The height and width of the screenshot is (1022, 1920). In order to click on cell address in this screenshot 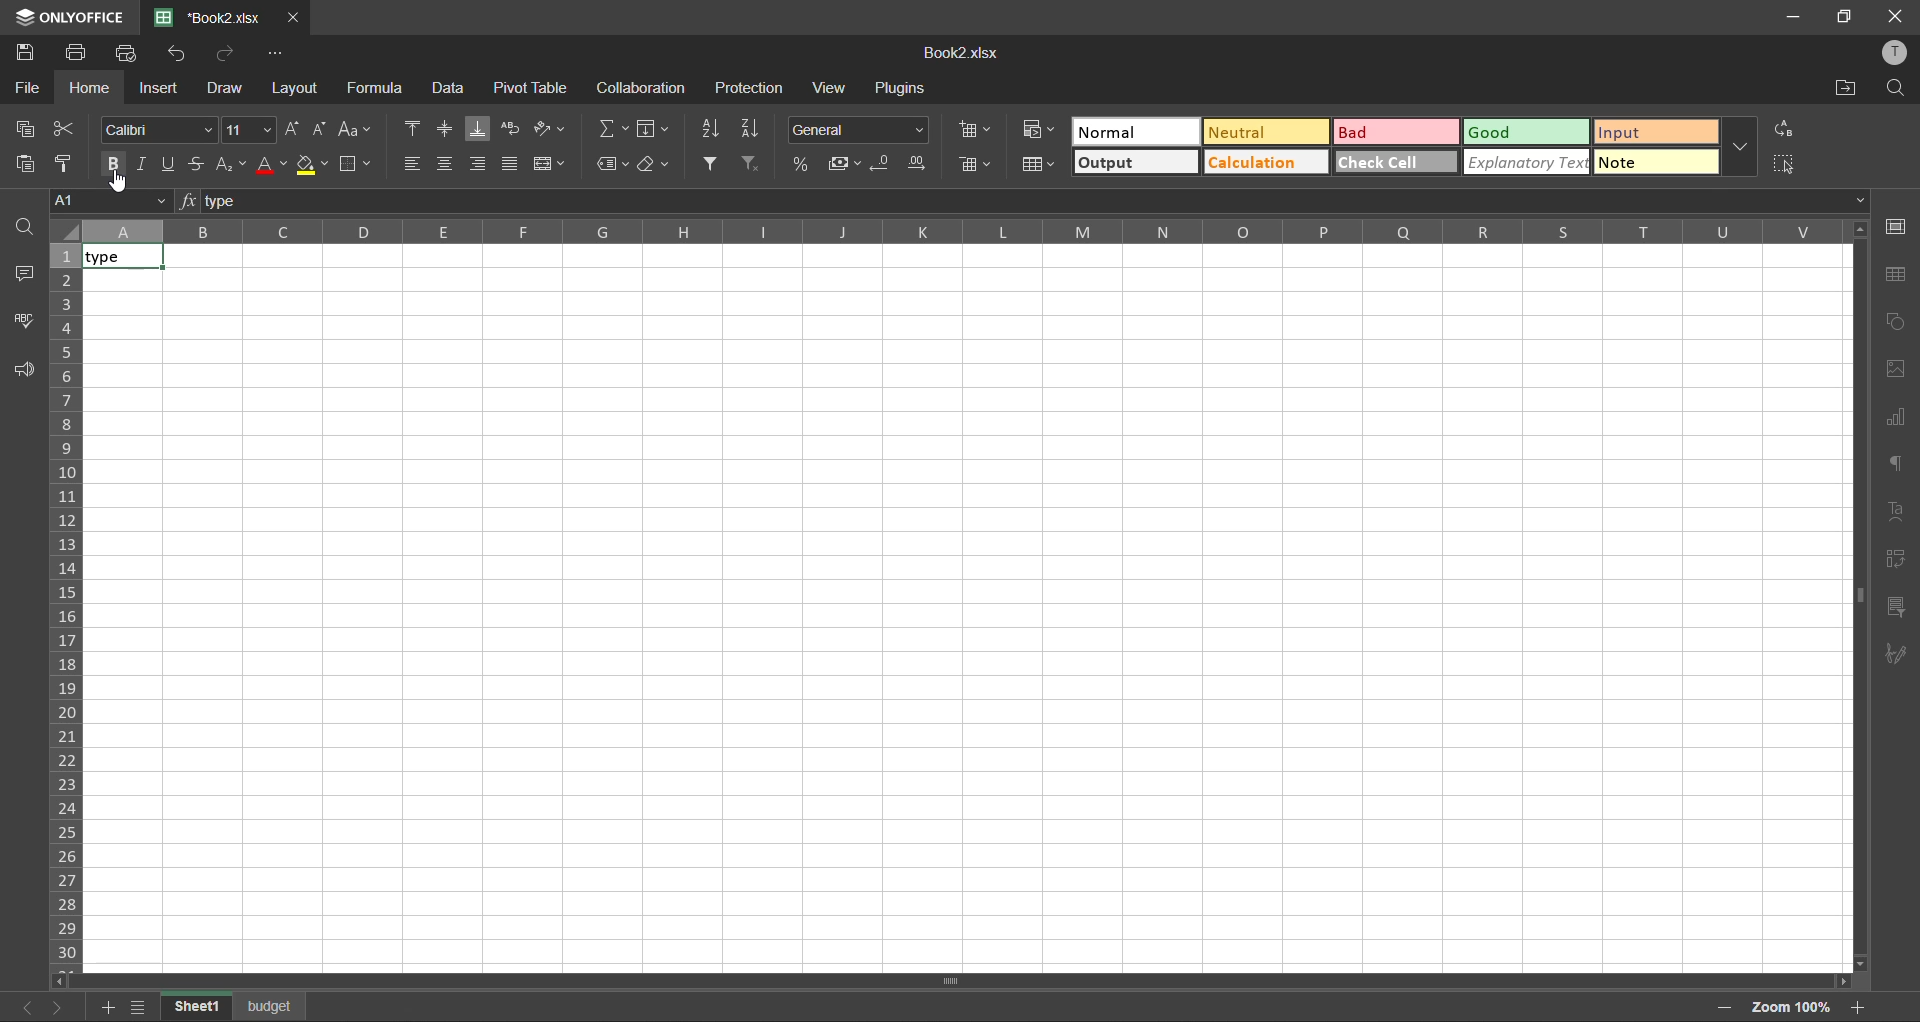, I will do `click(109, 199)`.